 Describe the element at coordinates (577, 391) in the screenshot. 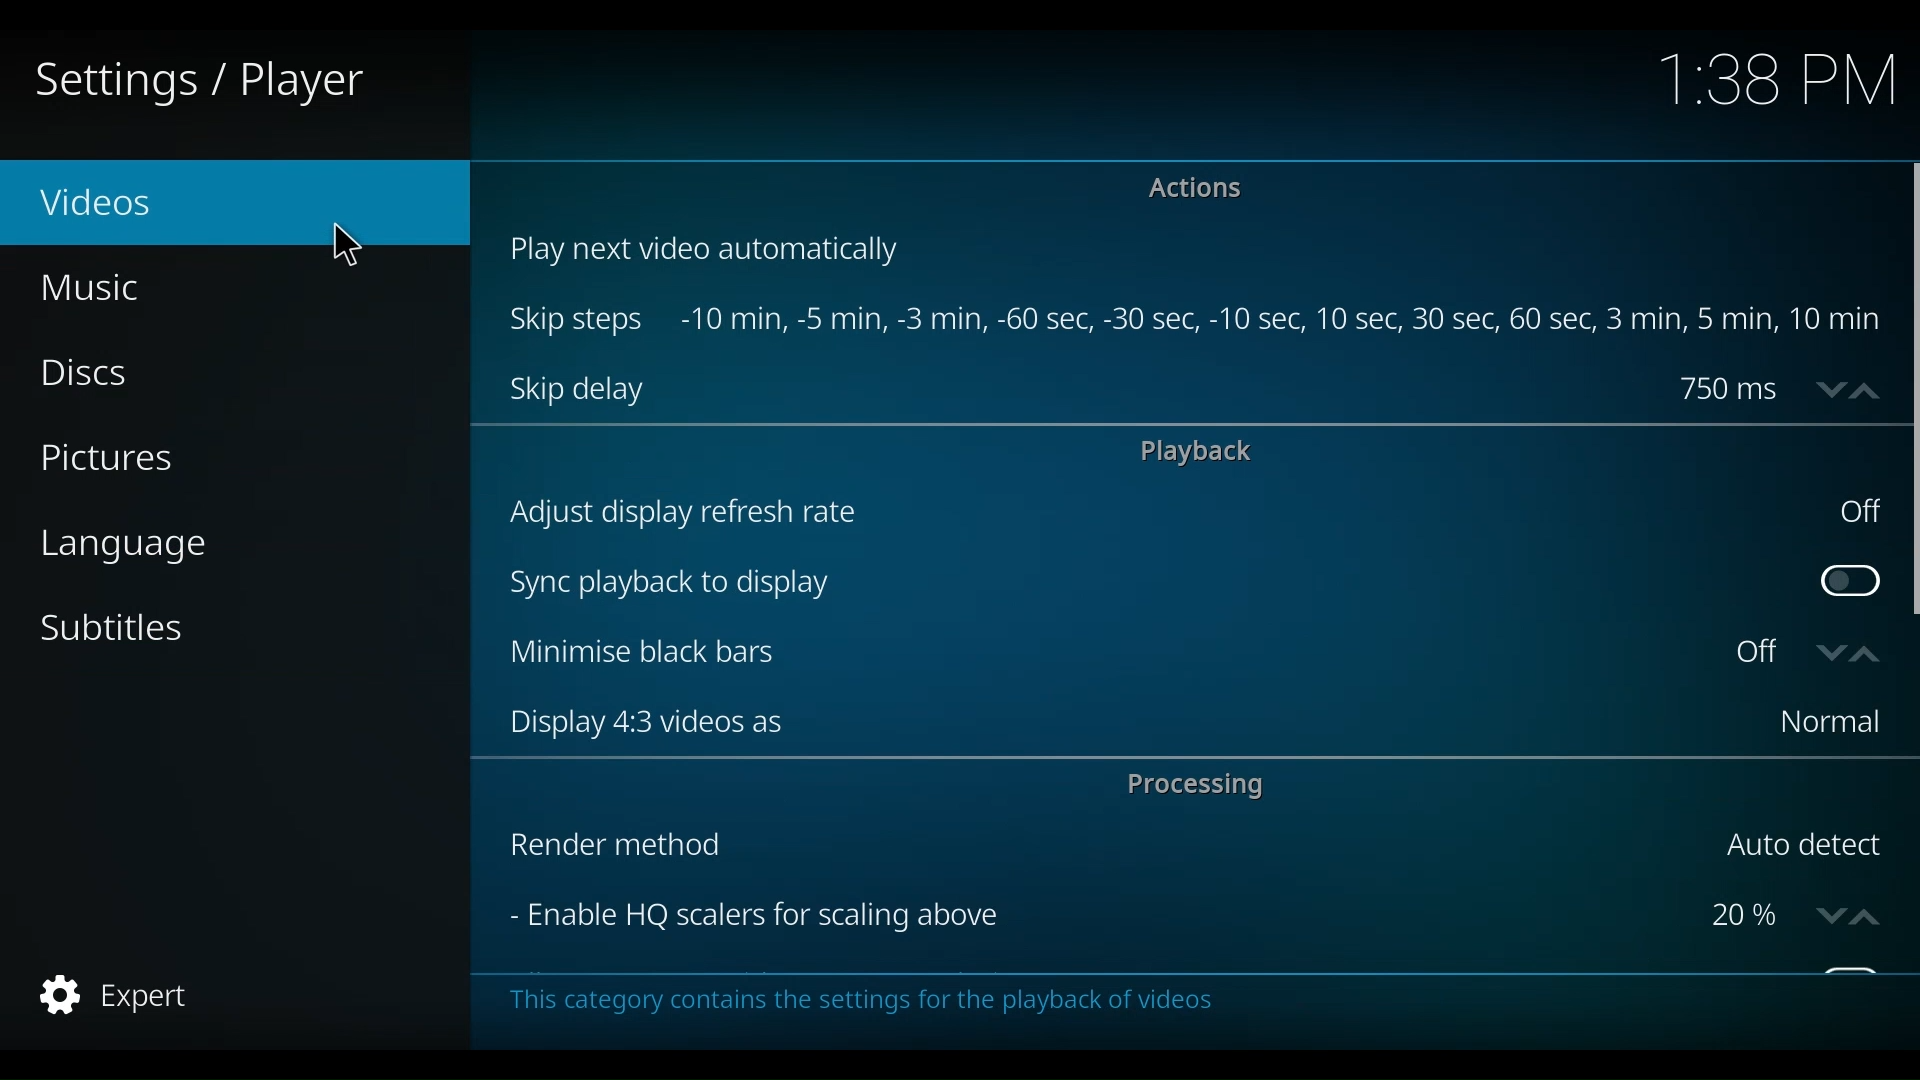

I see `Skip delay` at that location.